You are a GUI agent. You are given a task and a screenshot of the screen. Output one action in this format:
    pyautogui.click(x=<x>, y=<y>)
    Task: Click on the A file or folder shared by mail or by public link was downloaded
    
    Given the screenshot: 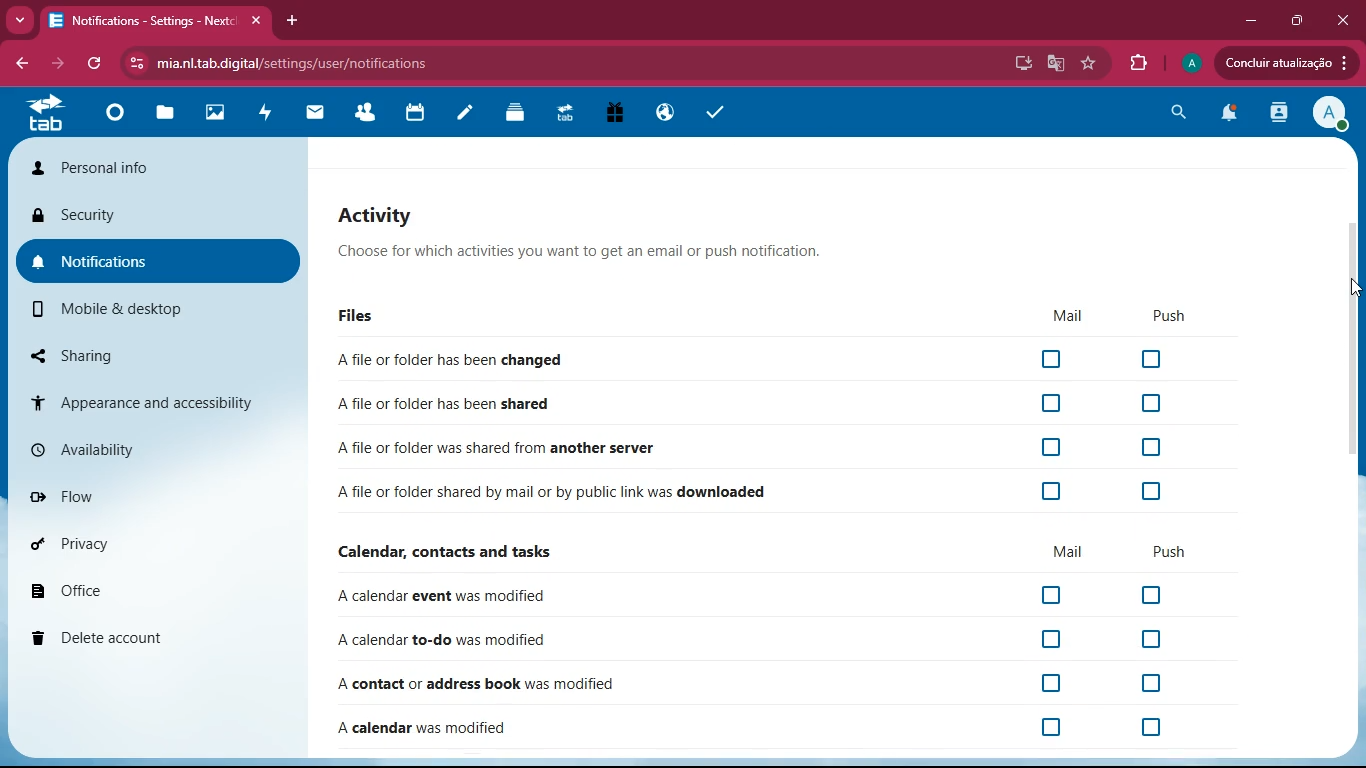 What is the action you would take?
    pyautogui.click(x=552, y=493)
    